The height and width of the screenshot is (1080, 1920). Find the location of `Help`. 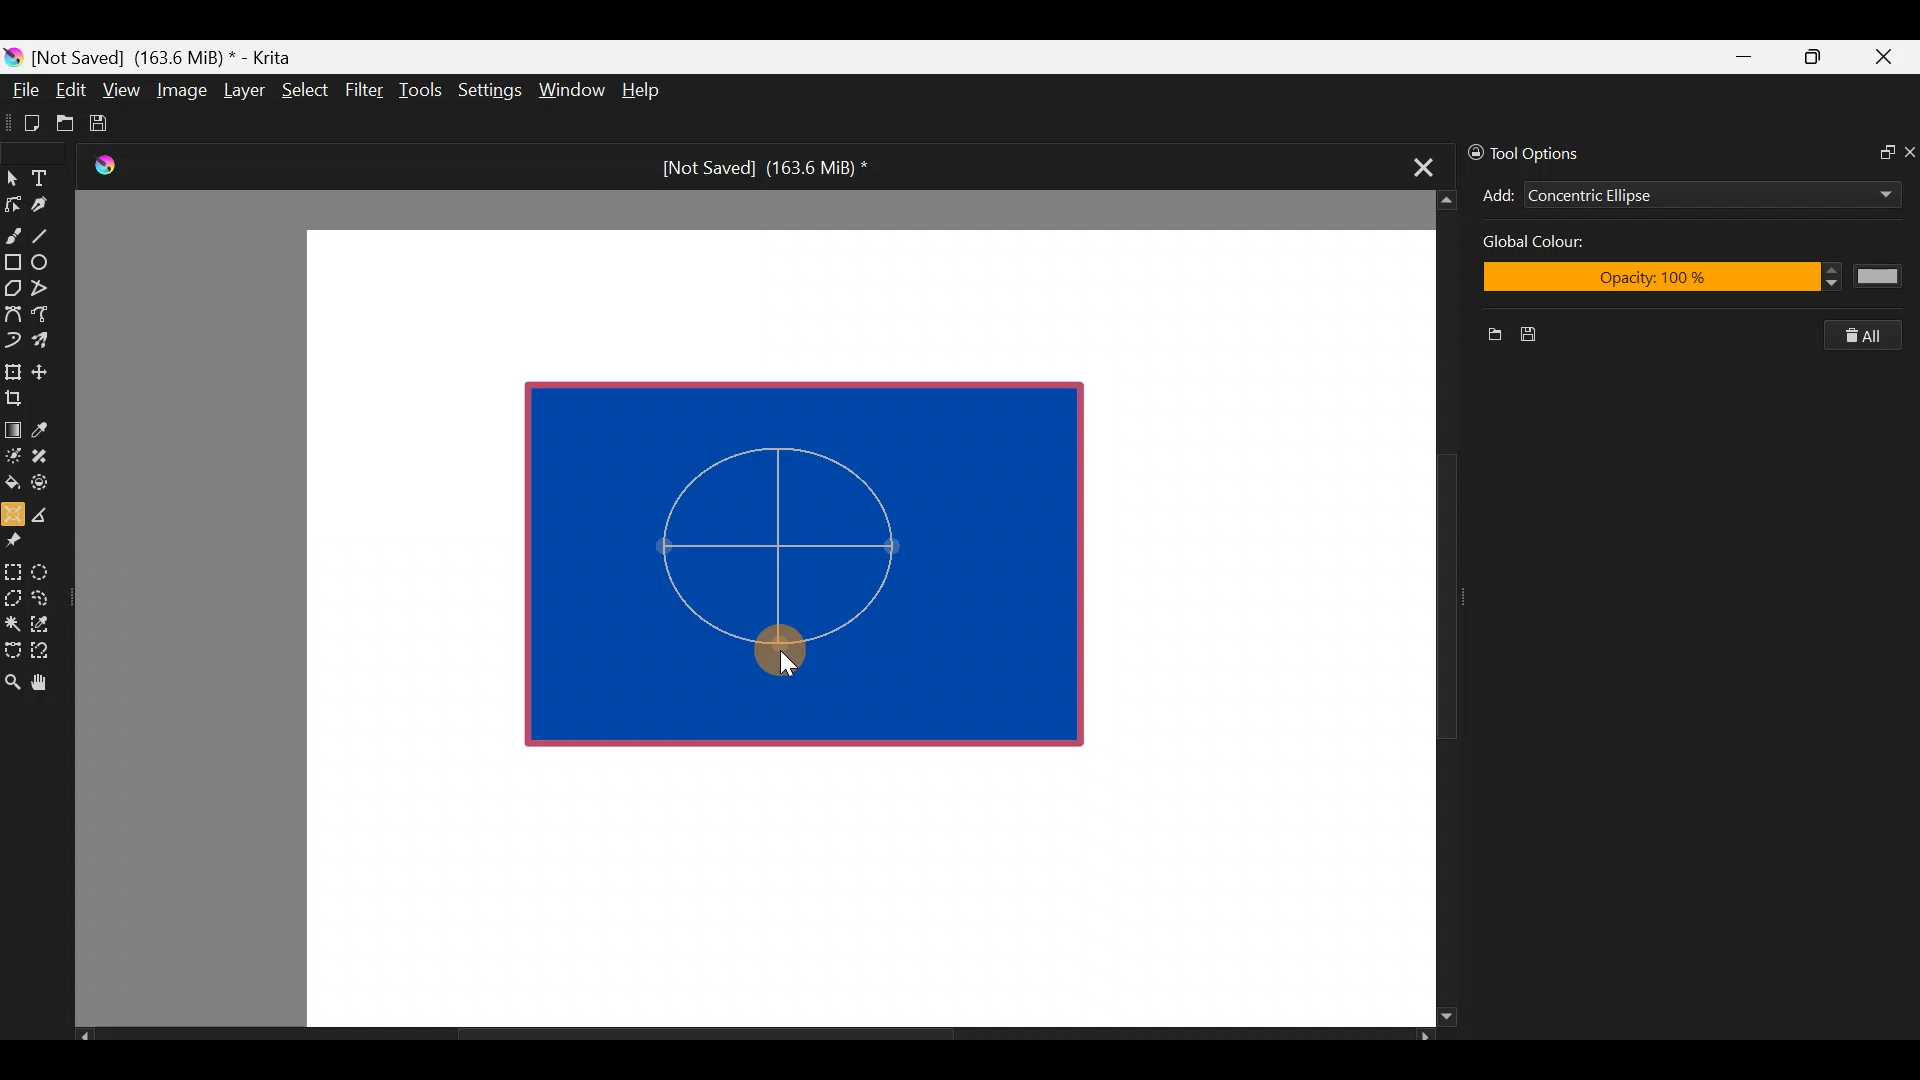

Help is located at coordinates (644, 92).